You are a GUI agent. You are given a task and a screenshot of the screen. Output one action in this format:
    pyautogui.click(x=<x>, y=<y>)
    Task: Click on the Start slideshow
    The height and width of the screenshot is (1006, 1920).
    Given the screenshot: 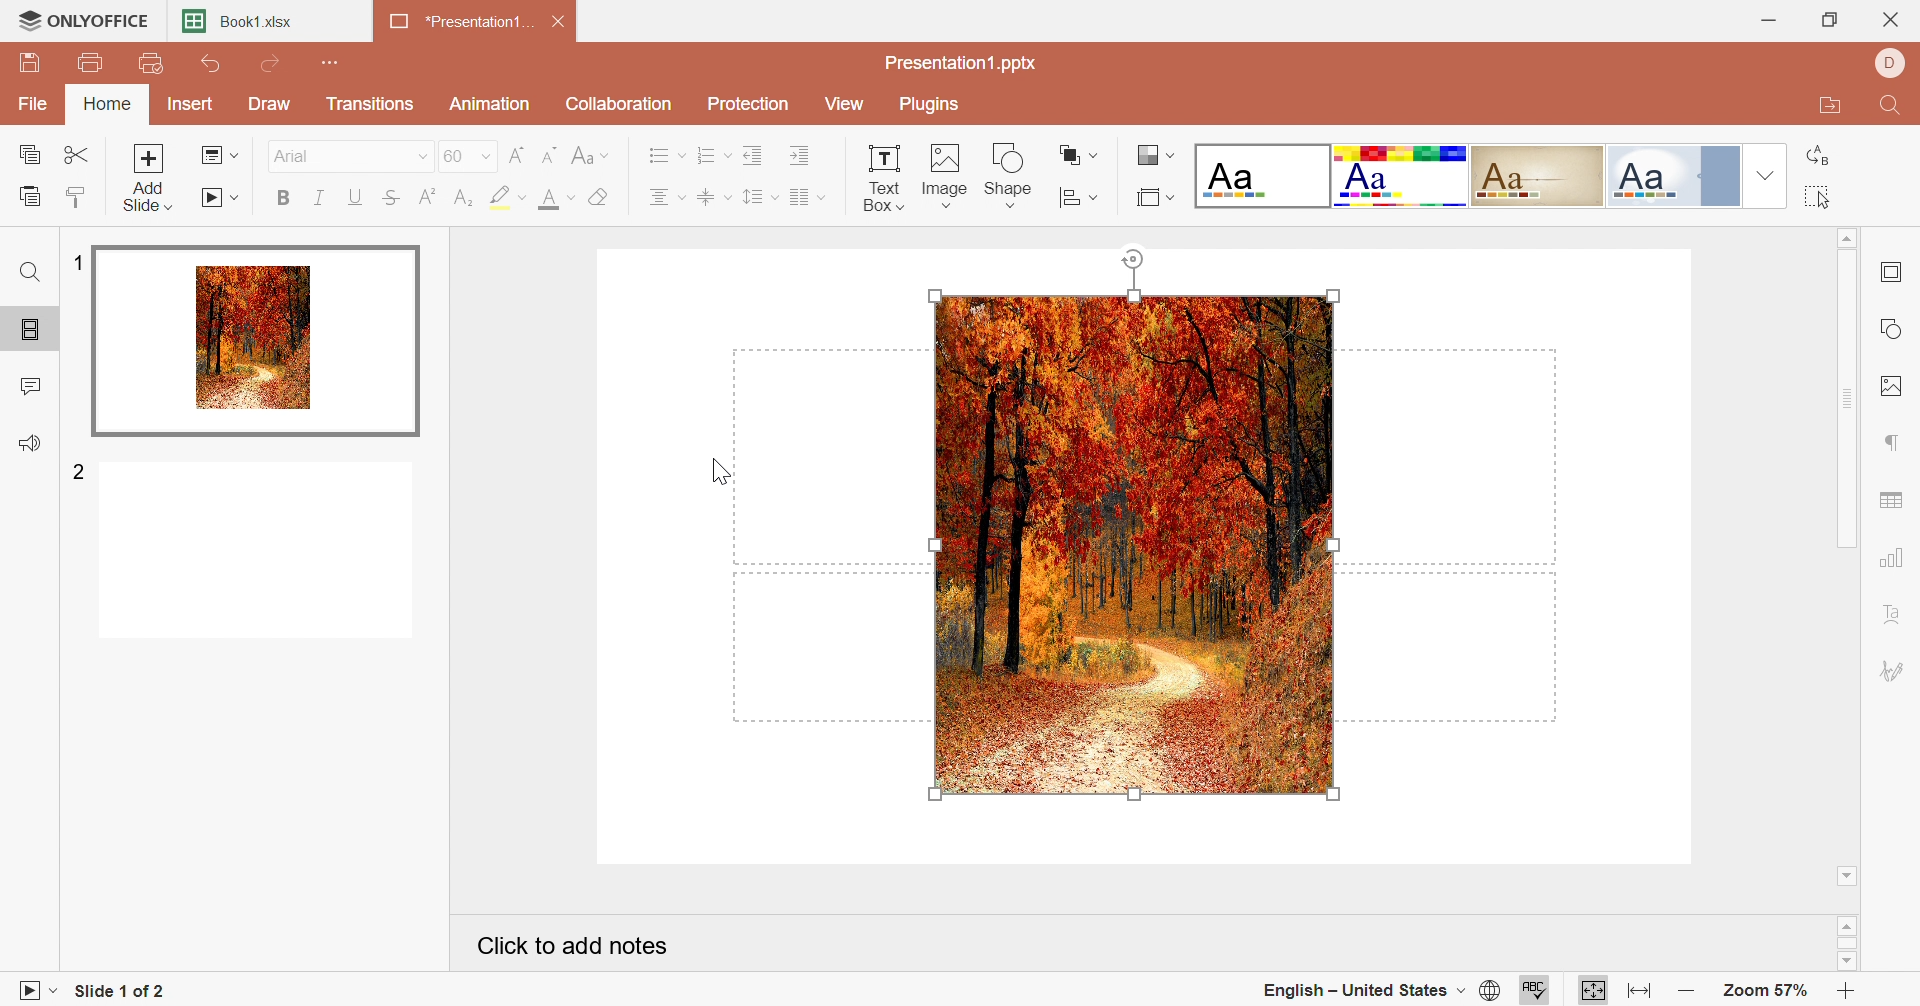 What is the action you would take?
    pyautogui.click(x=222, y=199)
    